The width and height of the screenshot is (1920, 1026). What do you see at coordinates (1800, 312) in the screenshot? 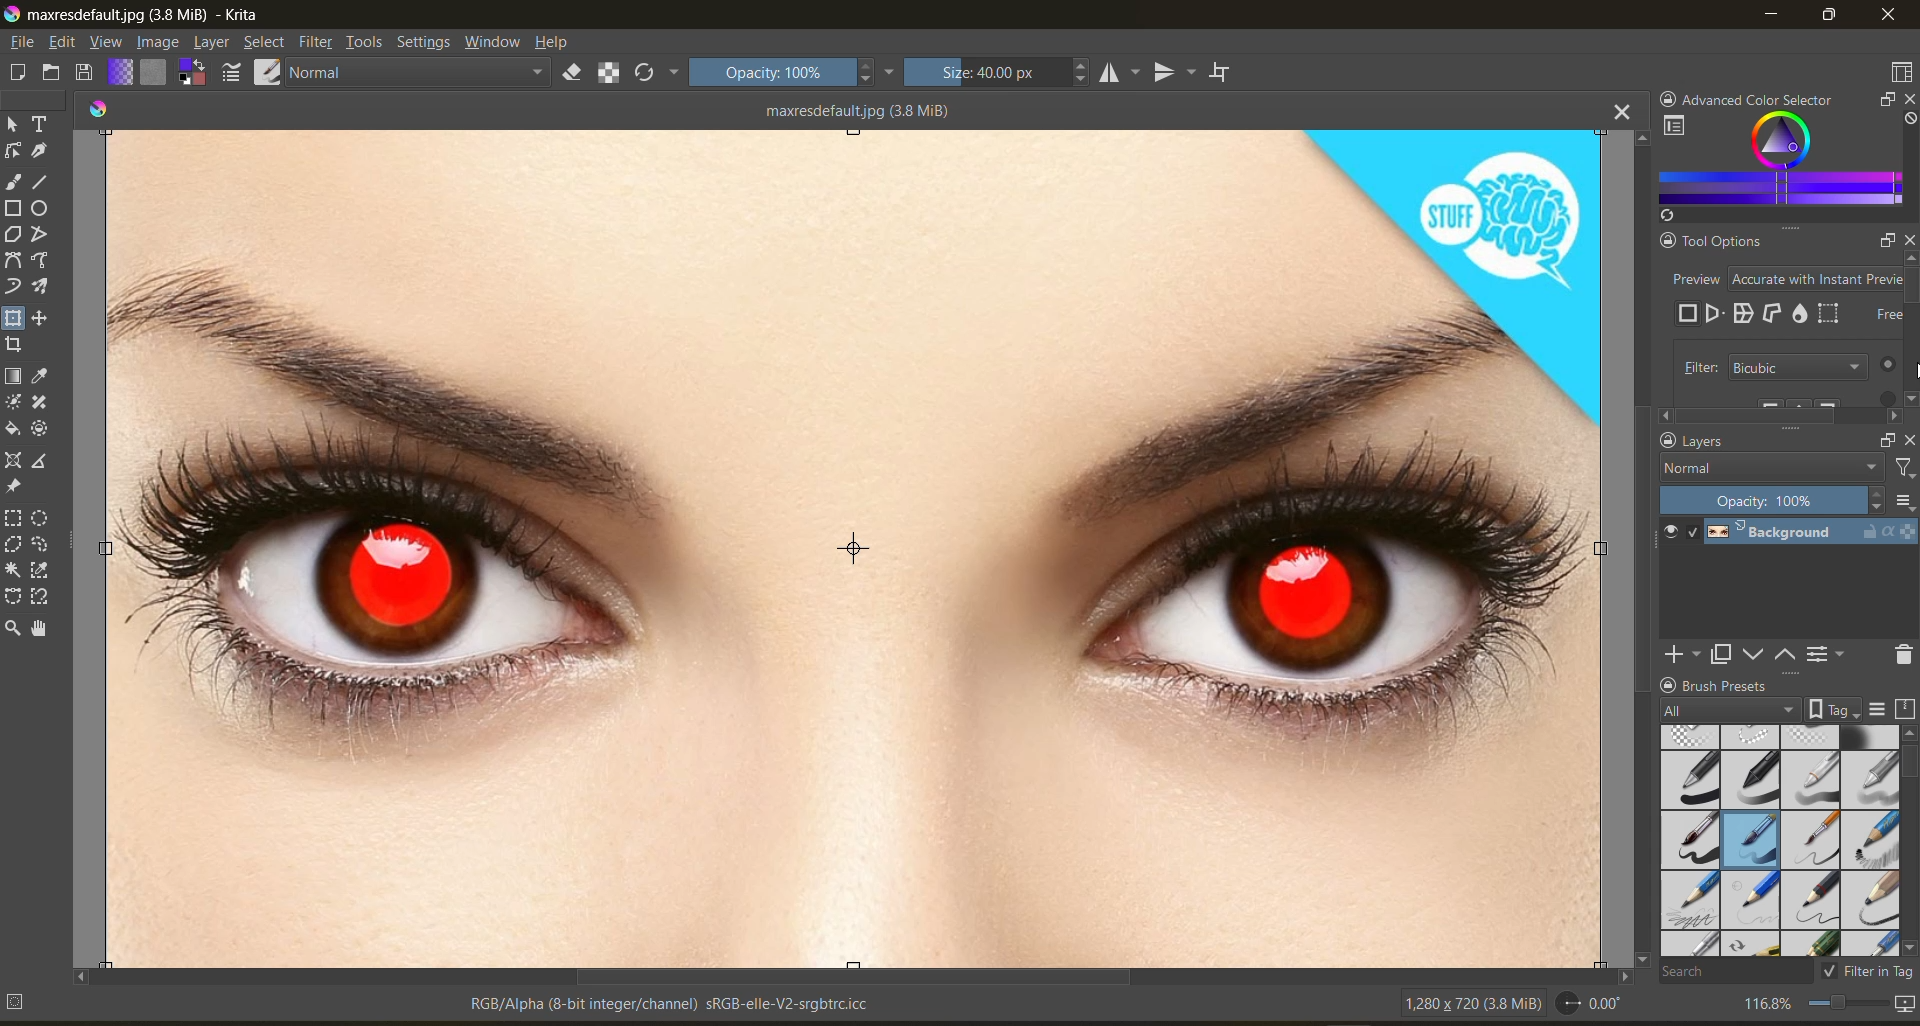
I see `liquify` at bounding box center [1800, 312].